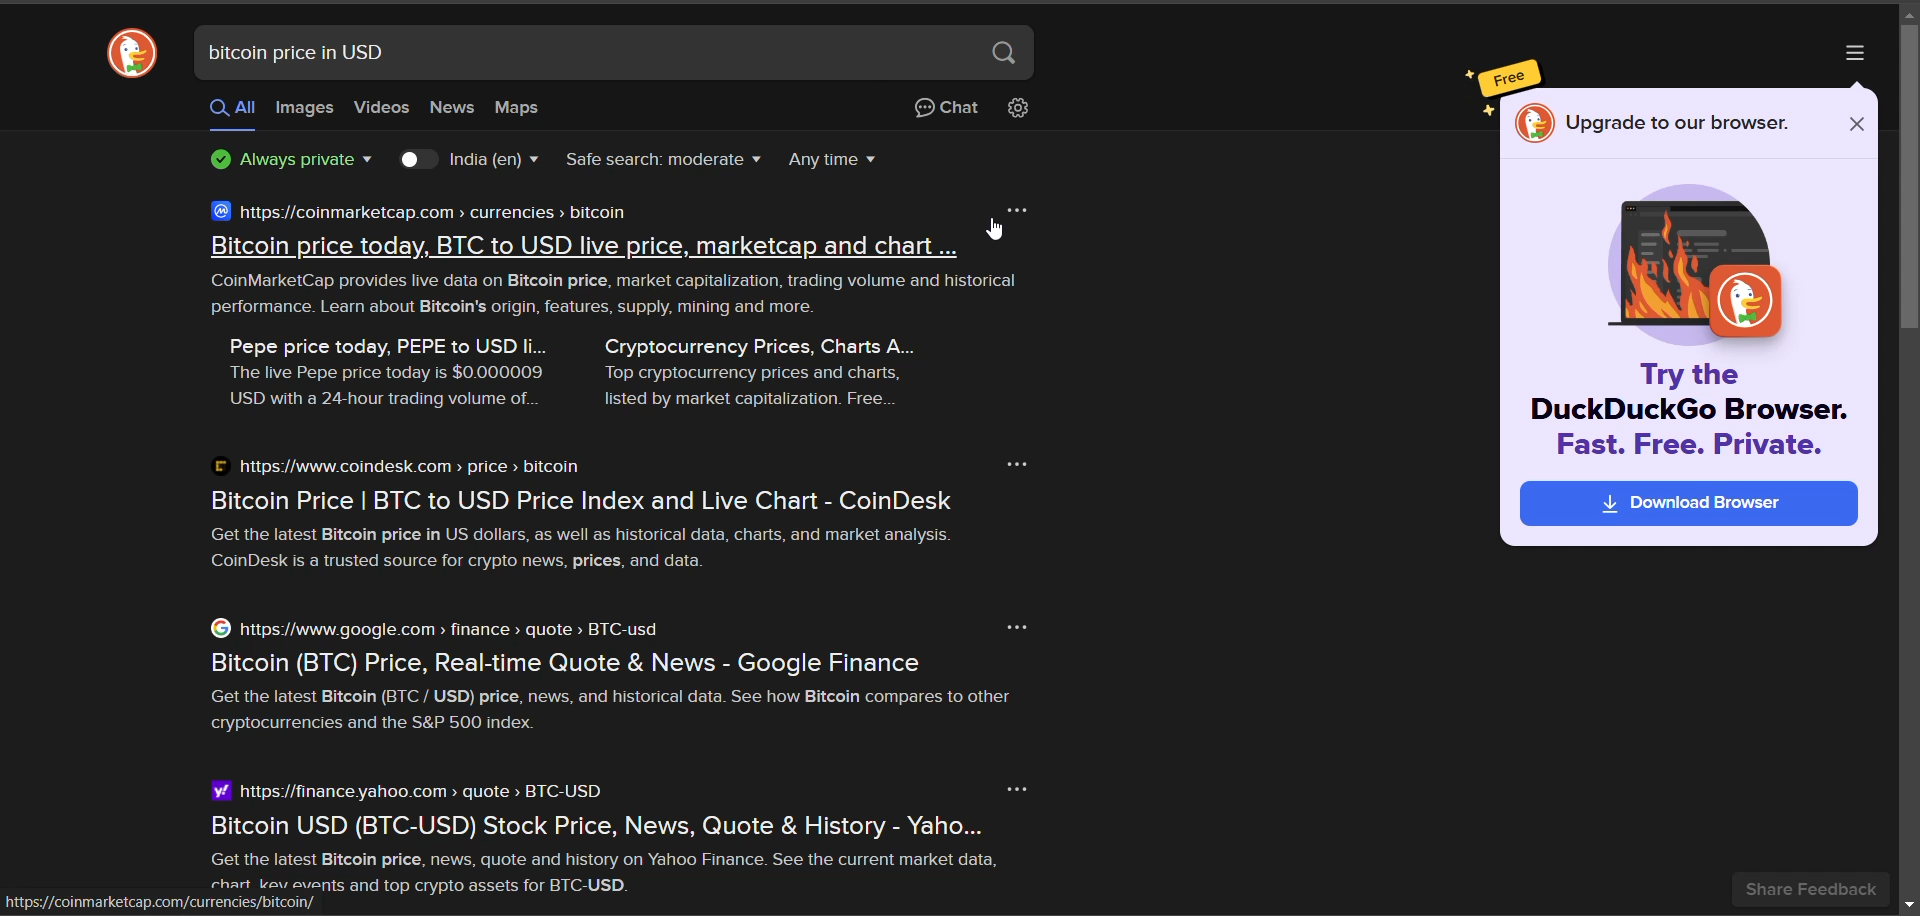 Image resolution: width=1920 pixels, height=916 pixels. What do you see at coordinates (605, 824) in the screenshot?
I see `Bitcoin USD (BTC-USD) Stock Price, News, Quote & History - Yaho...` at bounding box center [605, 824].